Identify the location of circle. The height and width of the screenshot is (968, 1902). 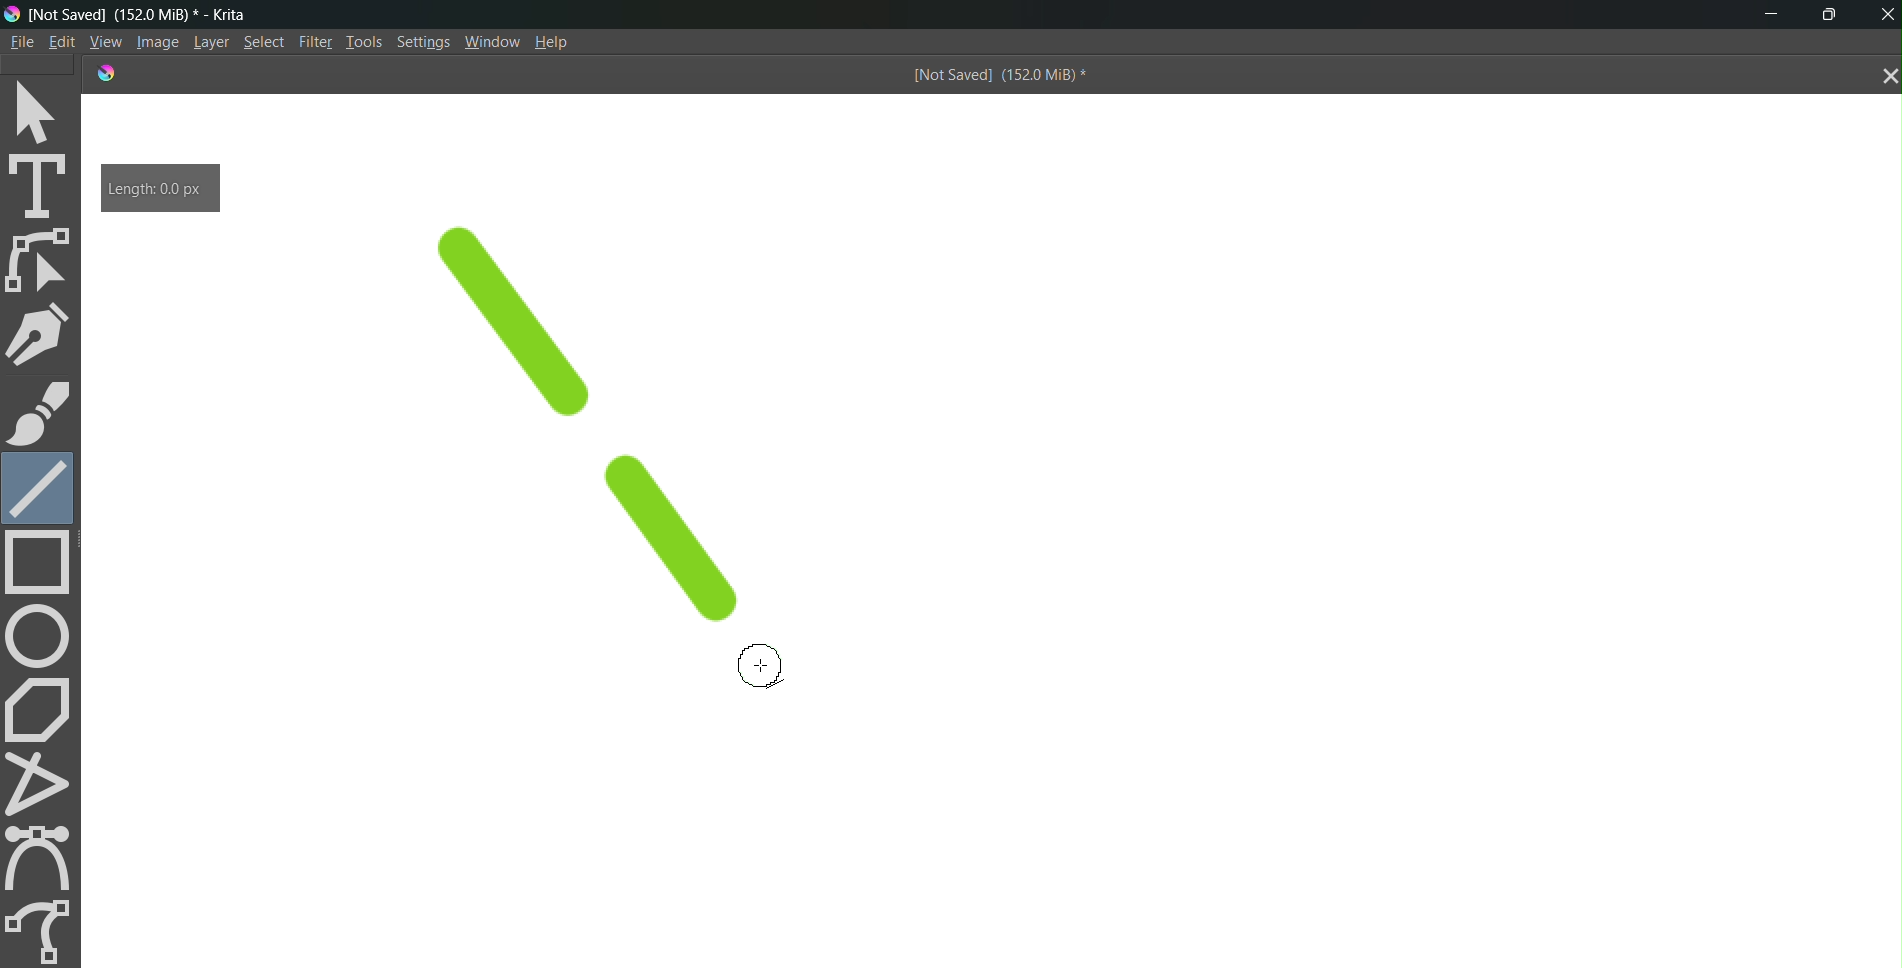
(40, 635).